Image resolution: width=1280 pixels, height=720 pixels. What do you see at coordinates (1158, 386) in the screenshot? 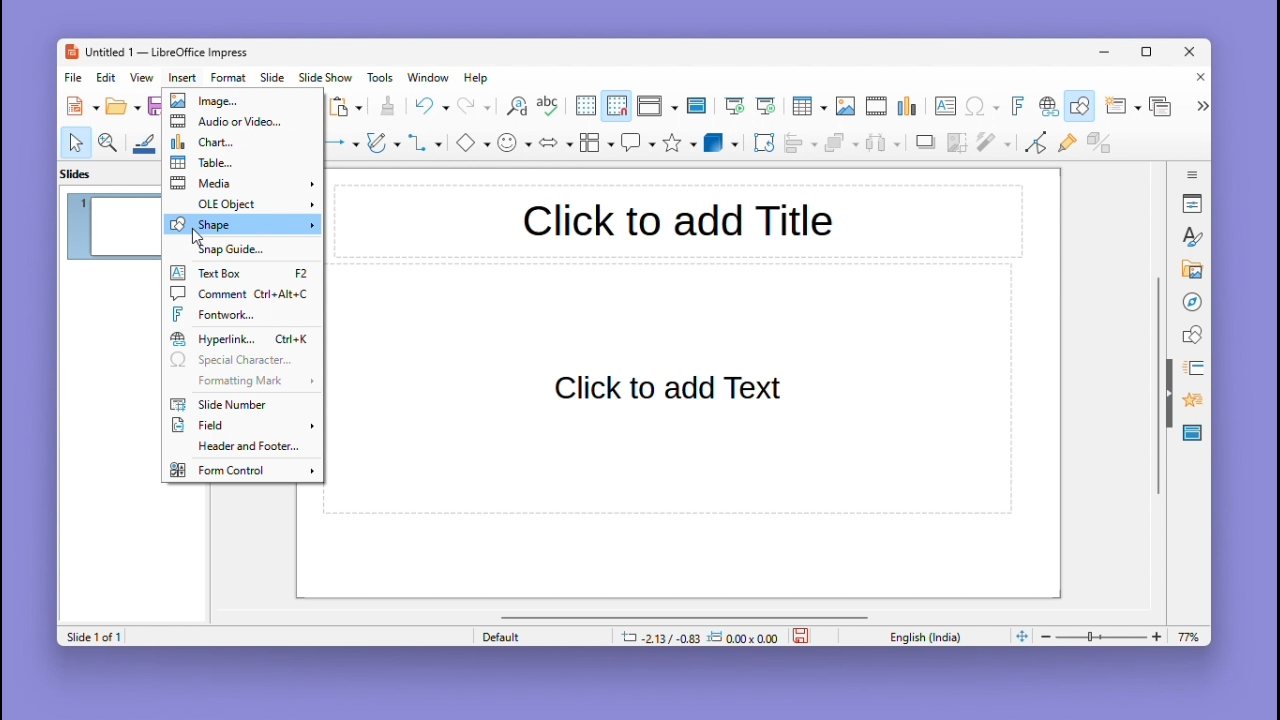
I see `Vertical scroll bar` at bounding box center [1158, 386].